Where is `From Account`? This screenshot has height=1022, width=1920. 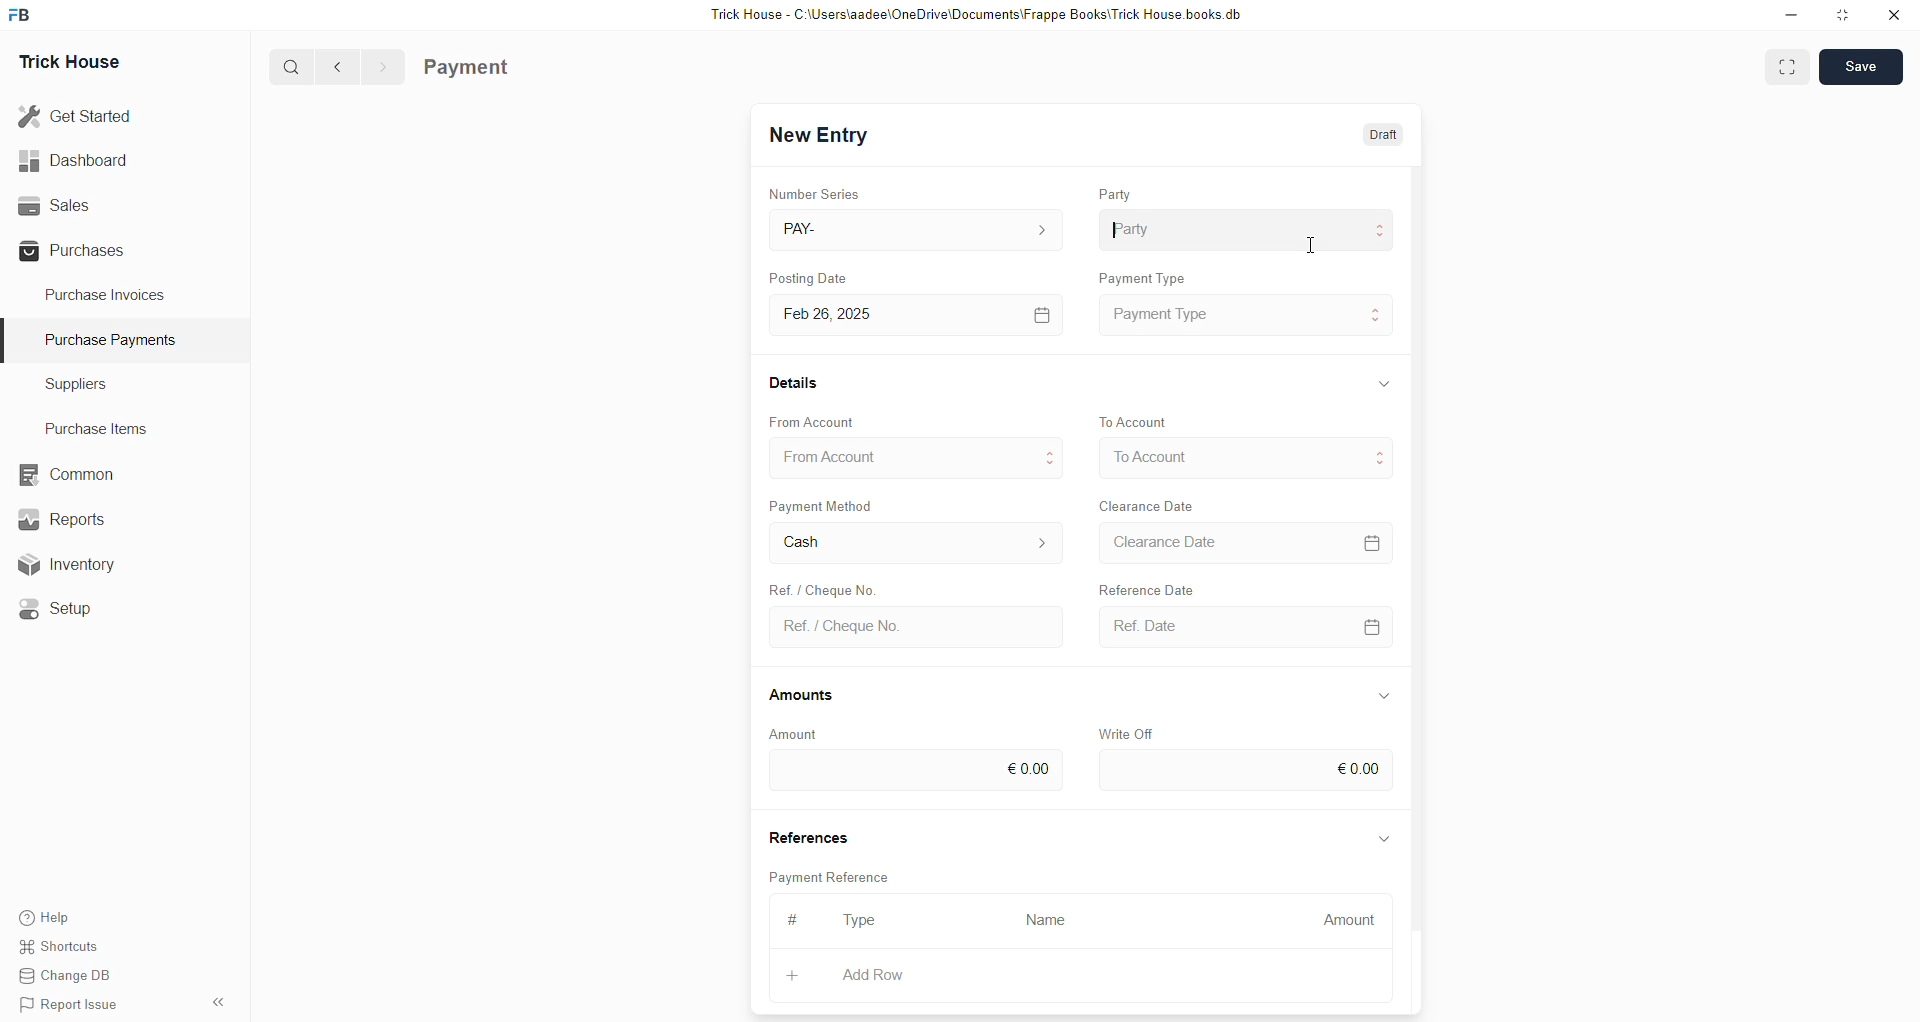 From Account is located at coordinates (918, 457).